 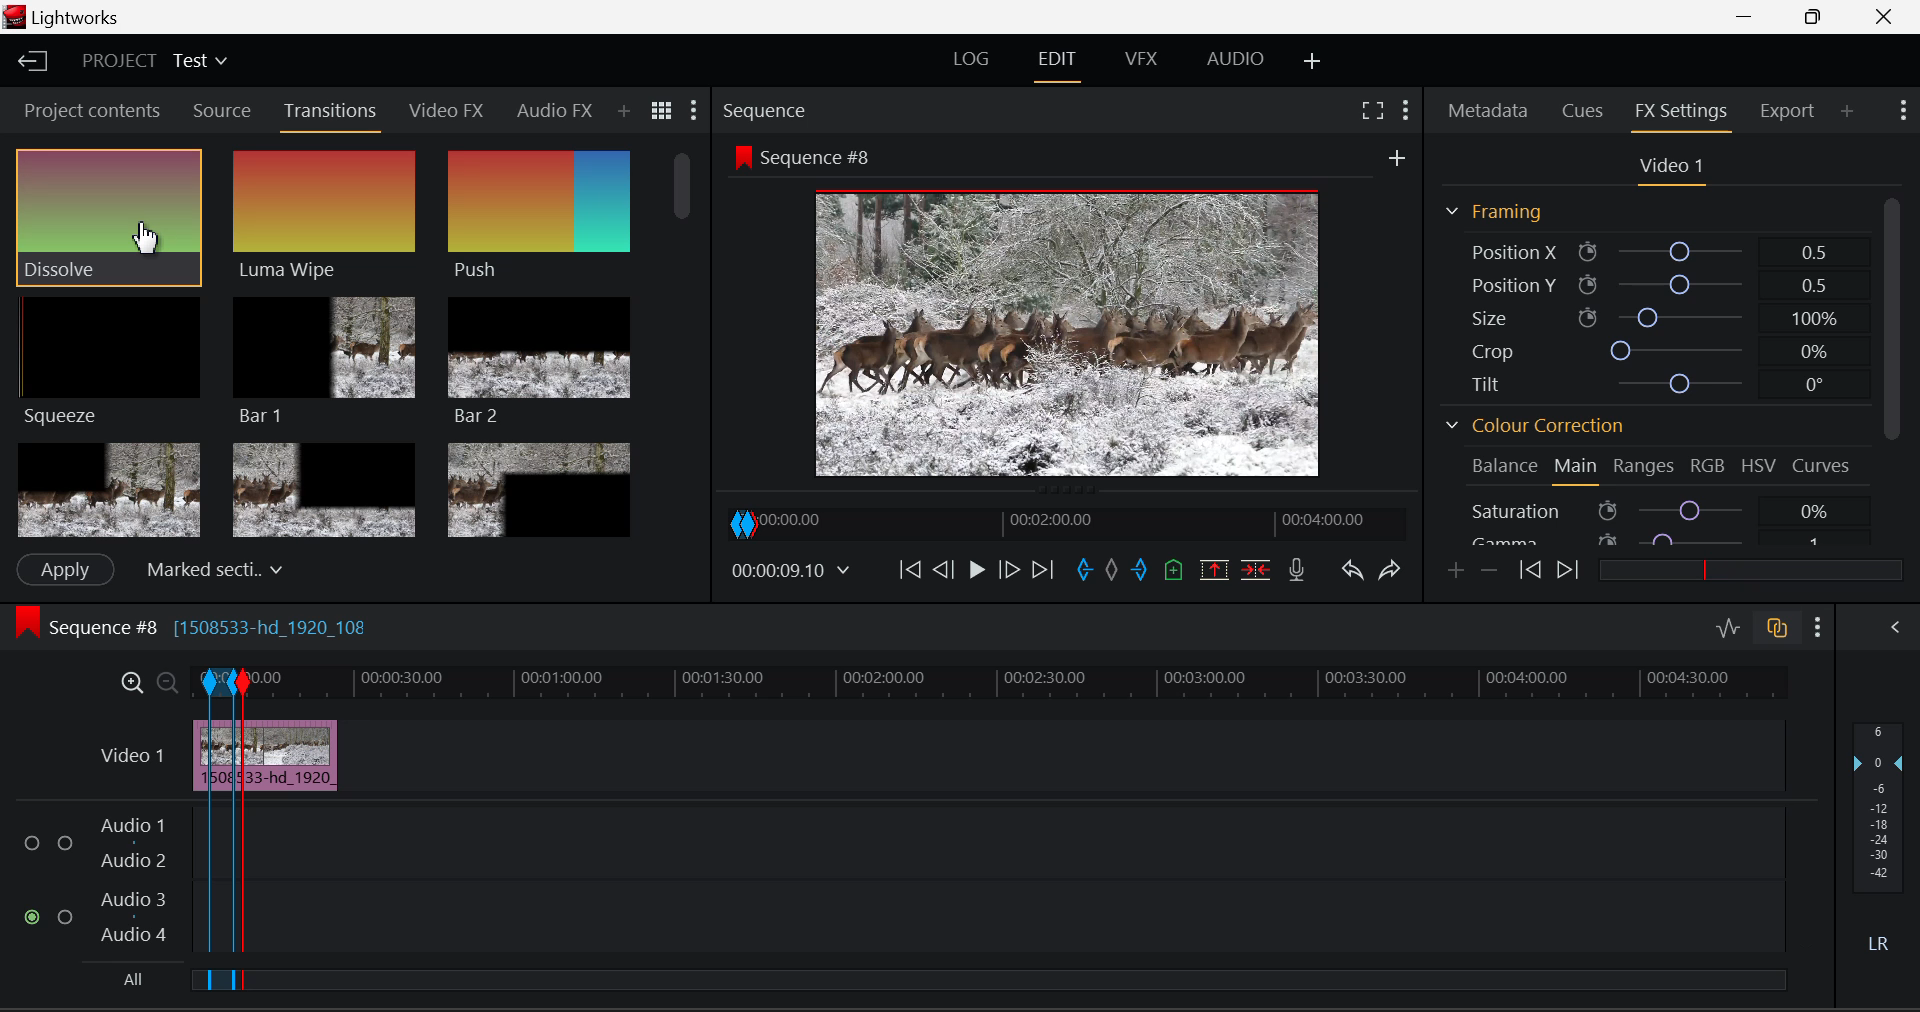 I want to click on Audio Layout, so click(x=1231, y=63).